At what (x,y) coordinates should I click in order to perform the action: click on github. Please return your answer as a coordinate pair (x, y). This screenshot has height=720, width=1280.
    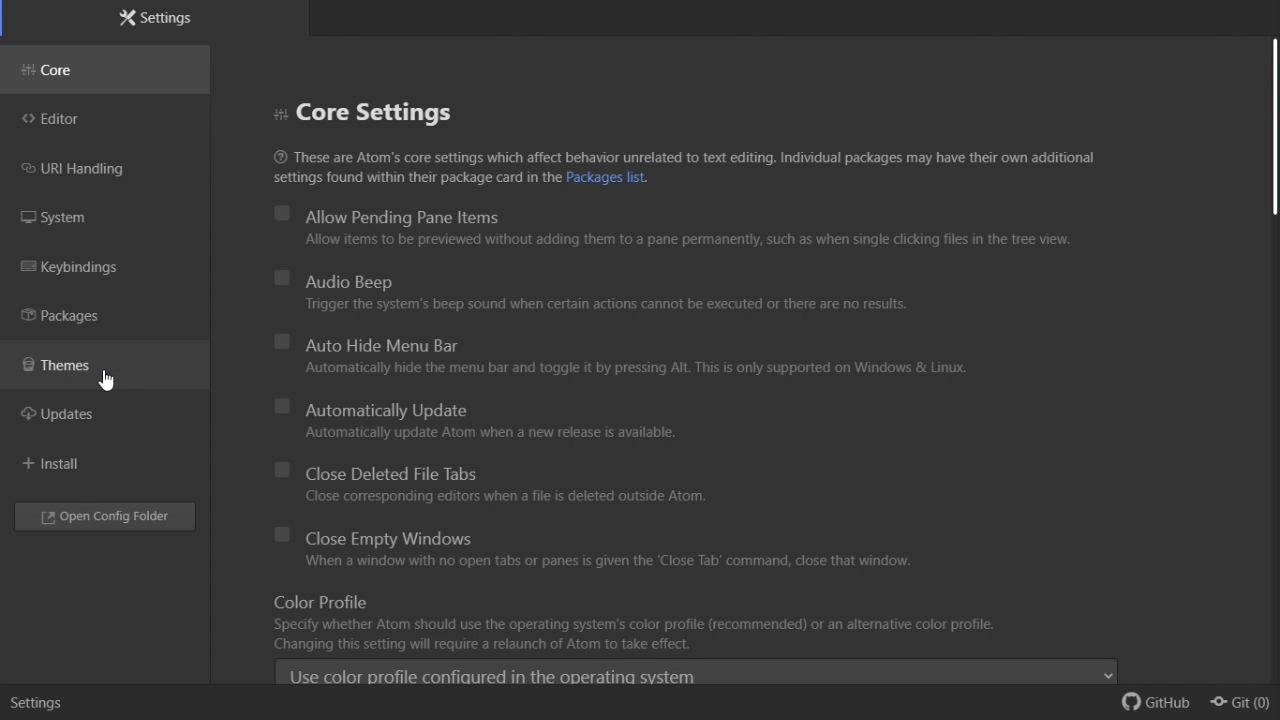
    Looking at the image, I should click on (1162, 707).